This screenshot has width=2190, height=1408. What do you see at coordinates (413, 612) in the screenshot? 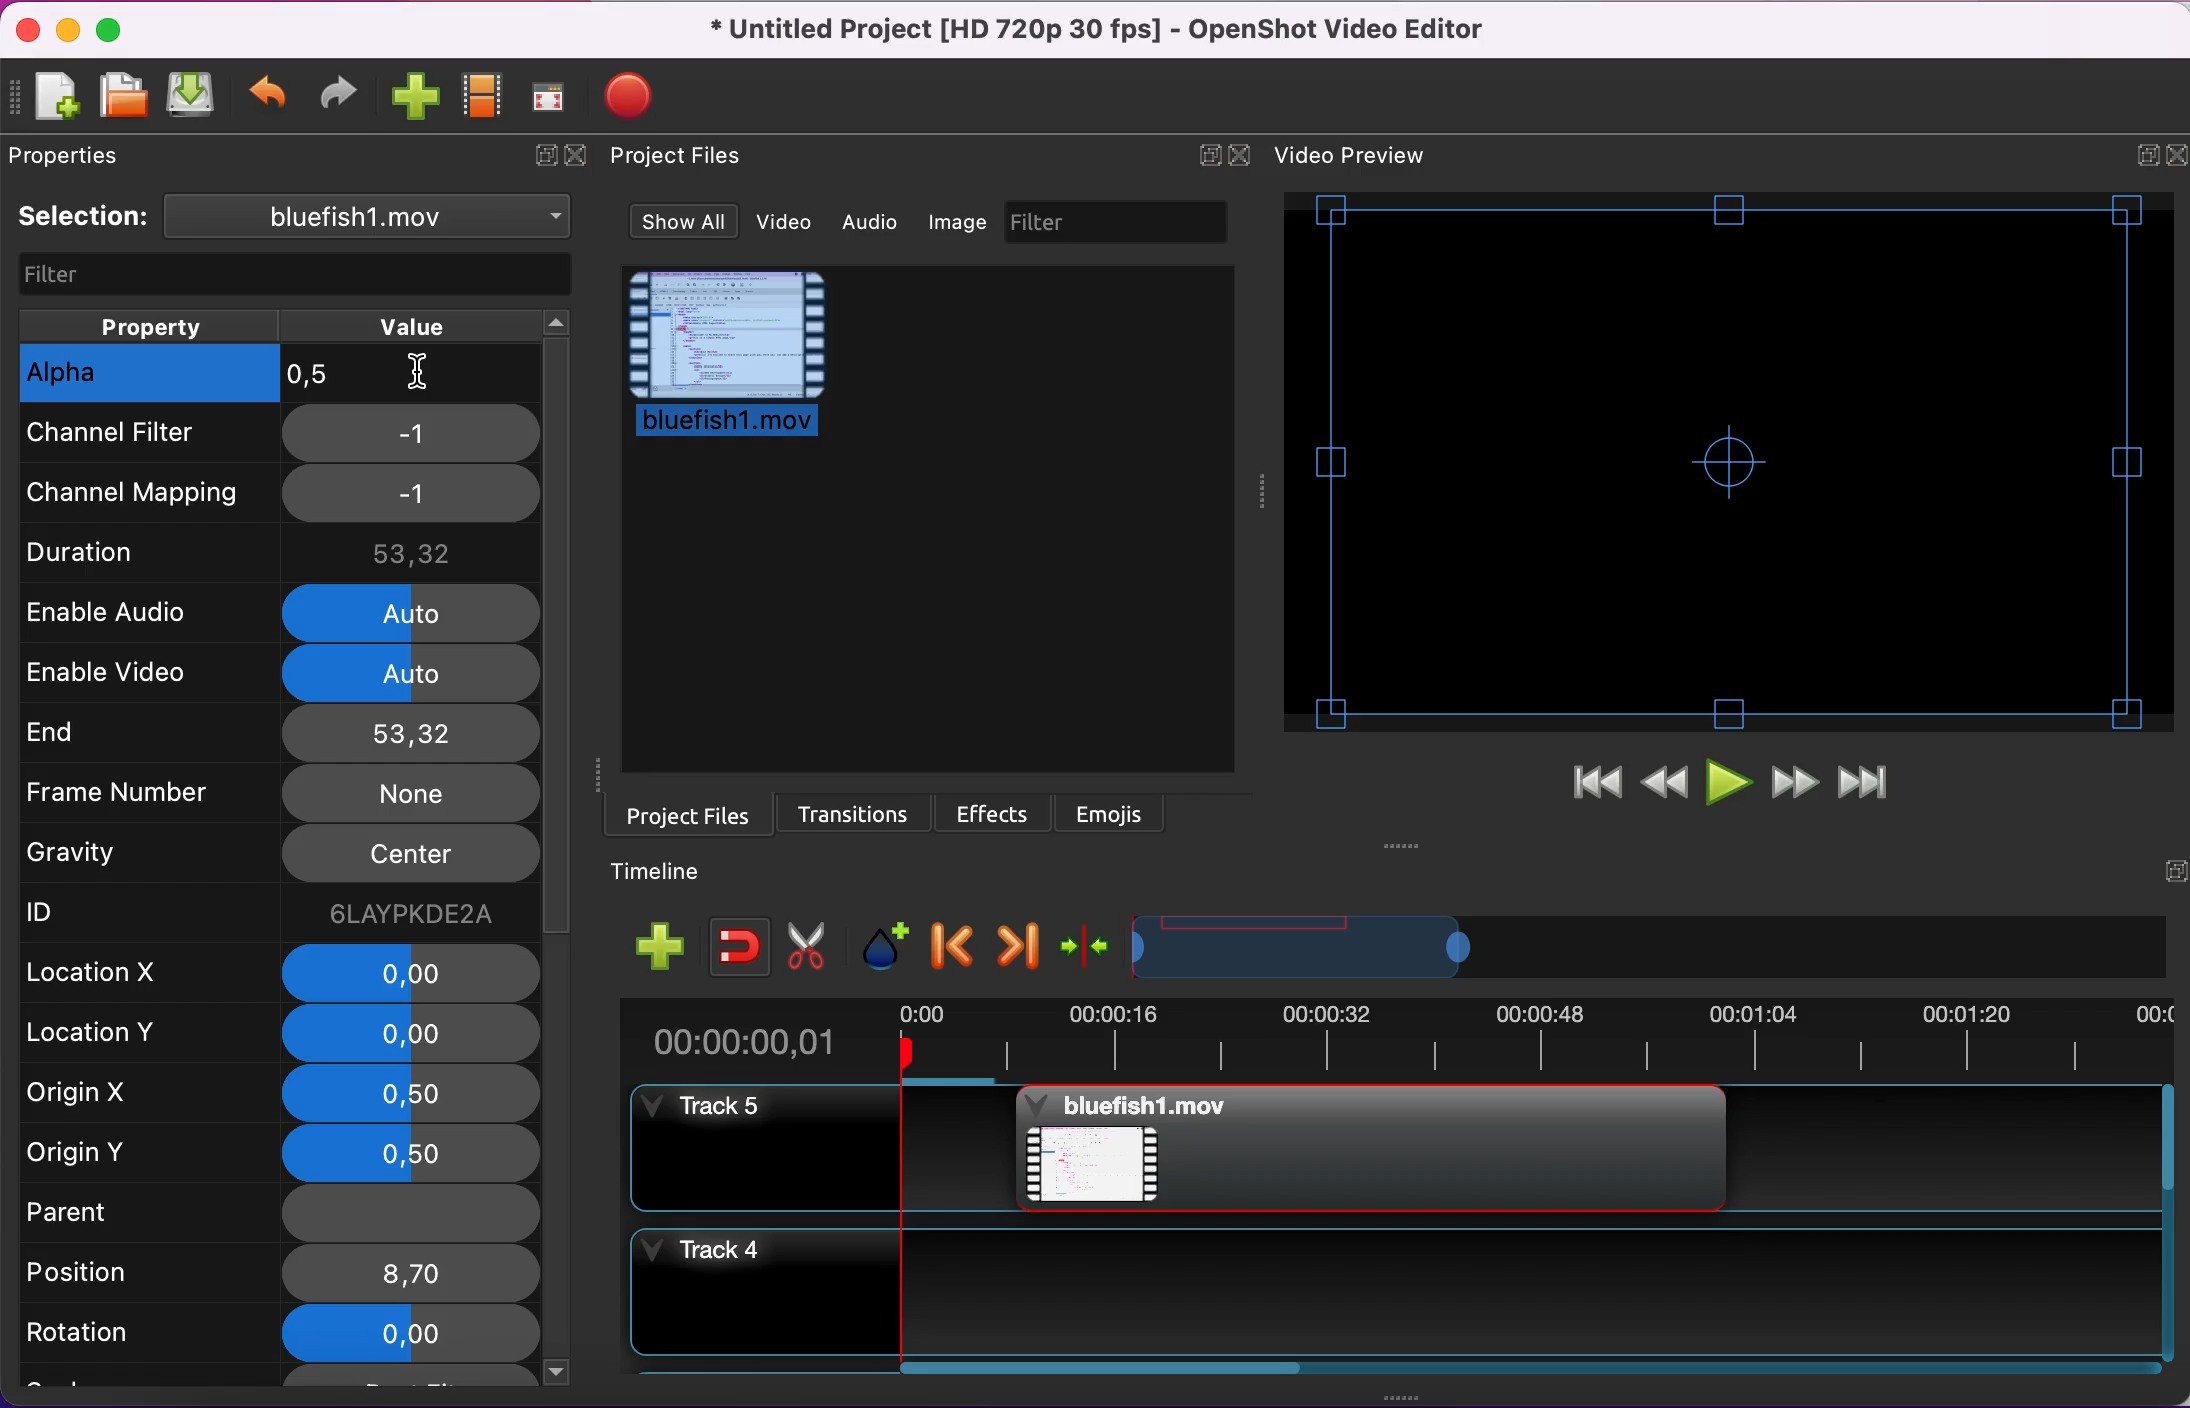
I see `auto` at bounding box center [413, 612].